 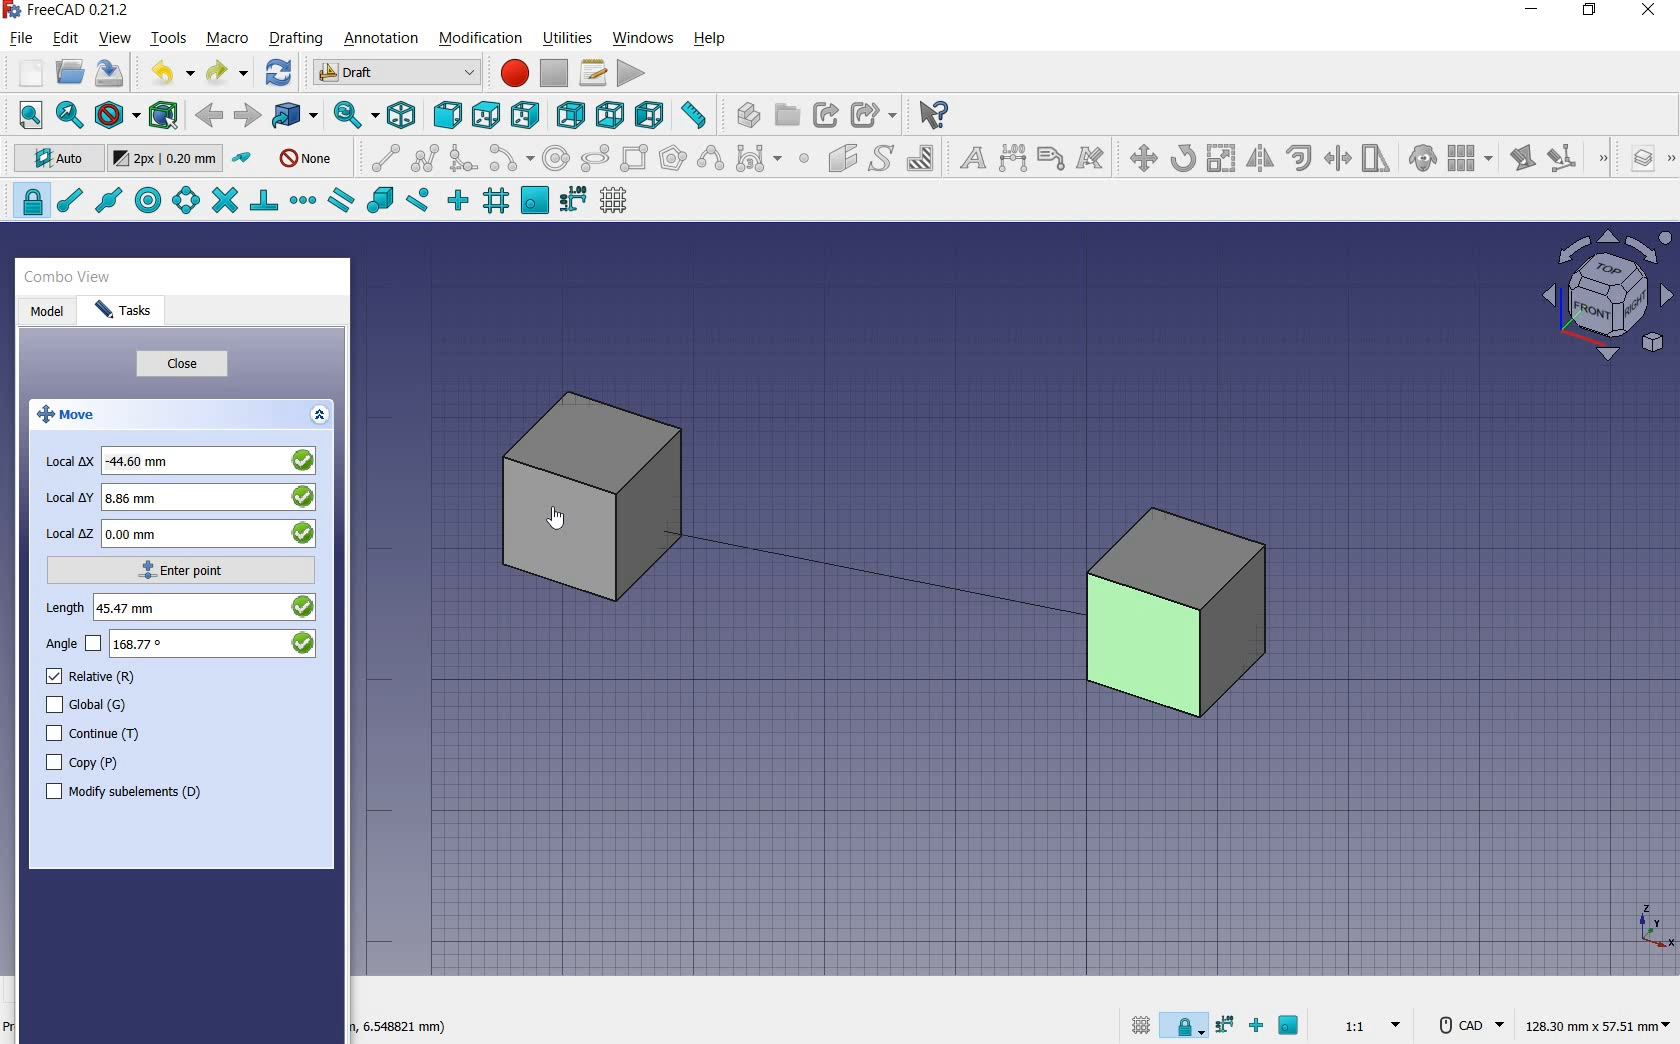 What do you see at coordinates (1533, 12) in the screenshot?
I see `minimize` at bounding box center [1533, 12].